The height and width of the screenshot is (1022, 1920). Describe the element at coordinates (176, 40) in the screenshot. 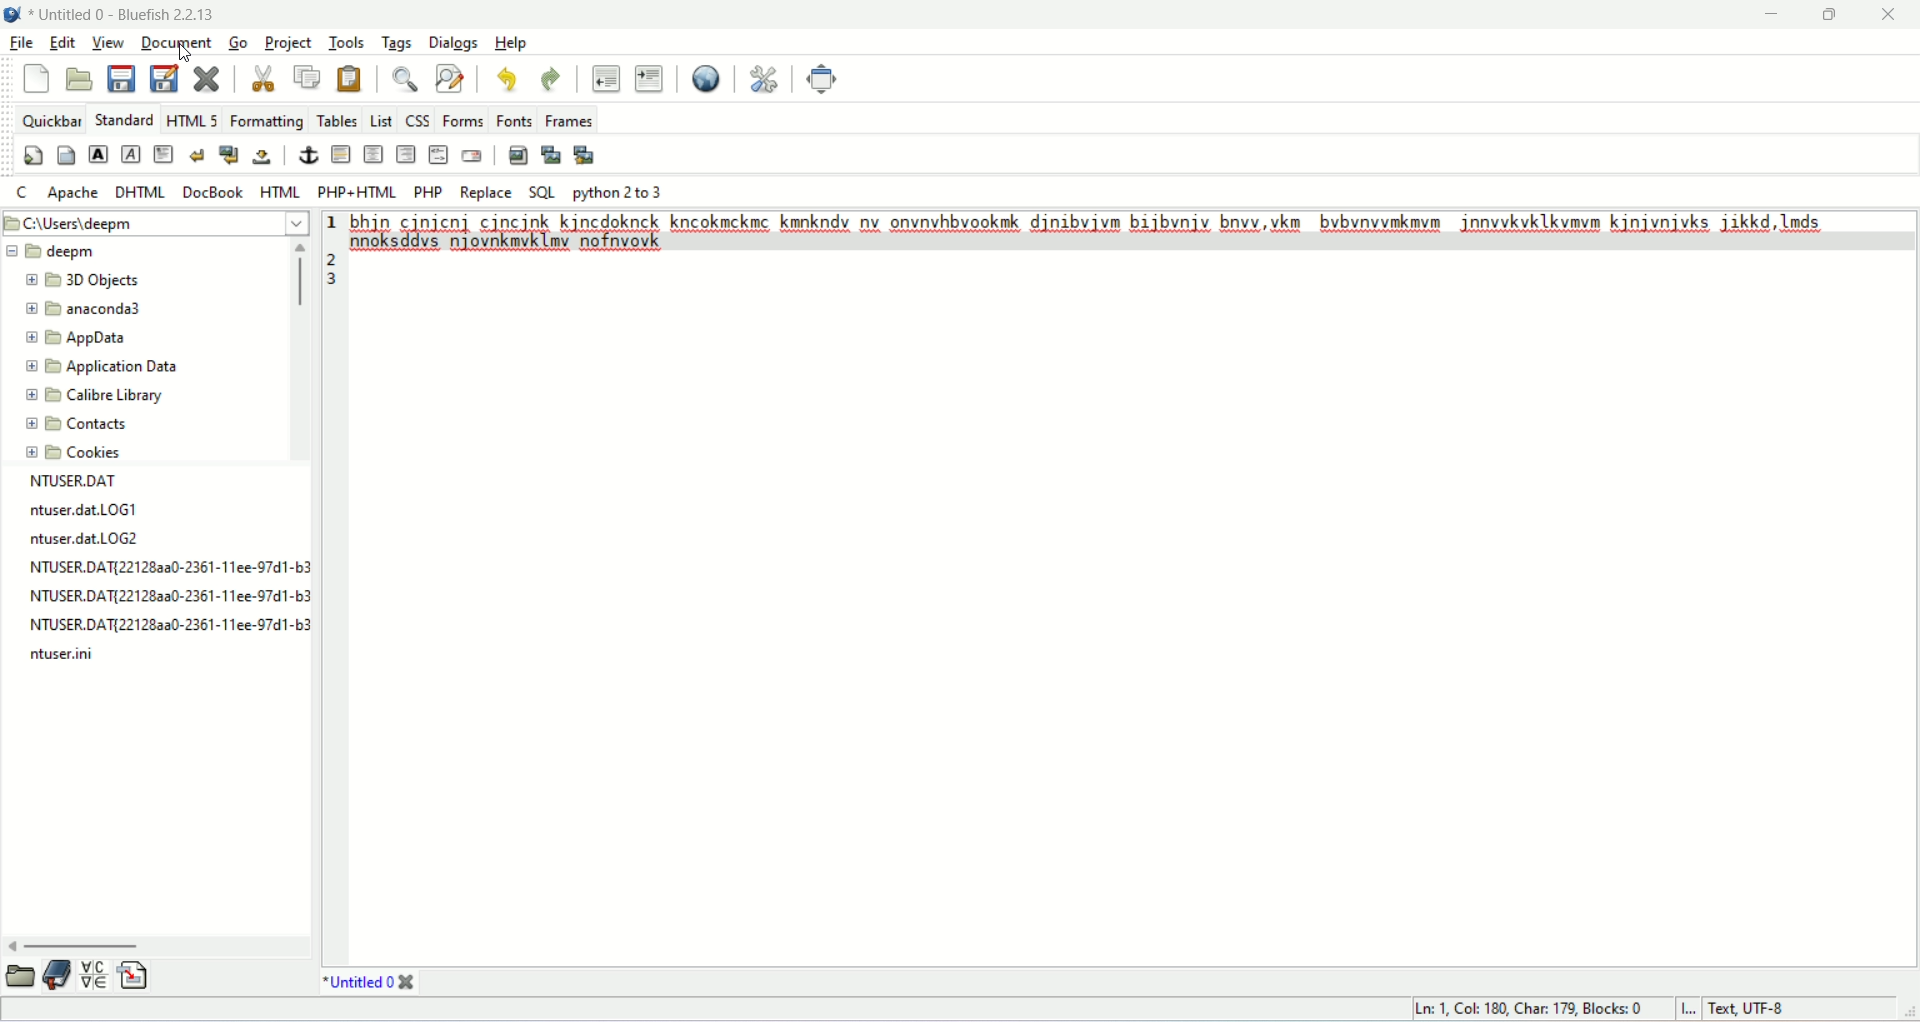

I see `document` at that location.